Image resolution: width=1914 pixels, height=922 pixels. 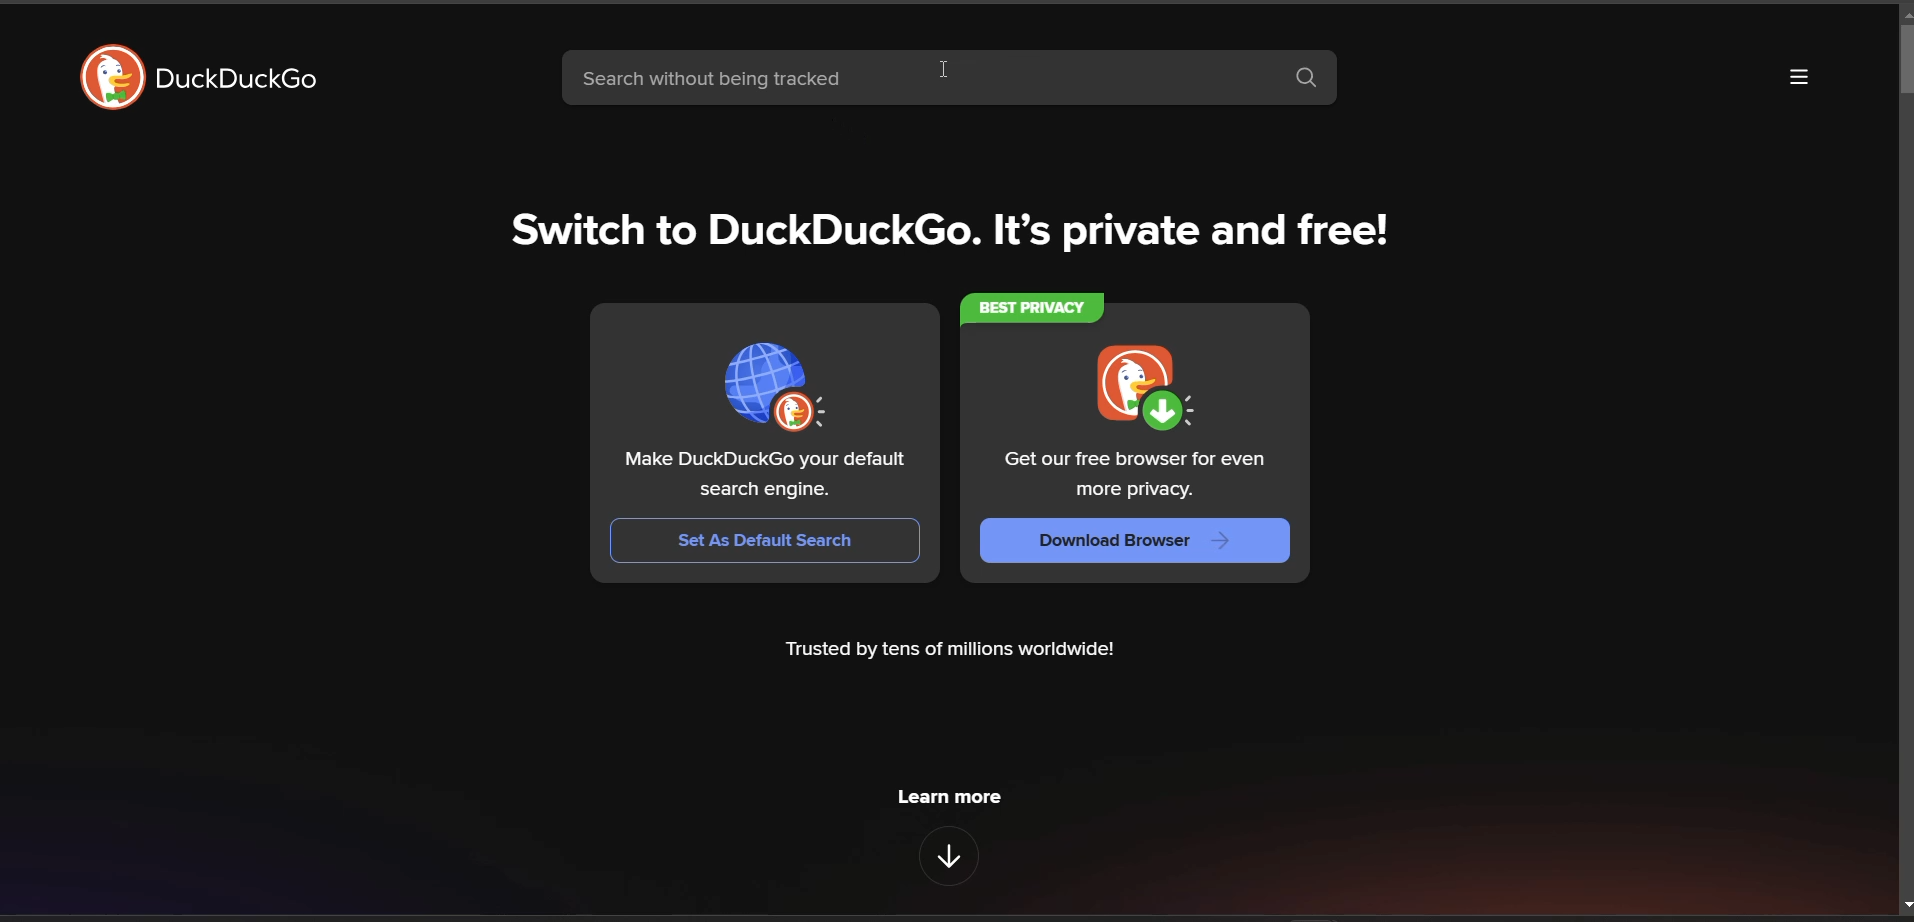 I want to click on cursor, so click(x=954, y=74).